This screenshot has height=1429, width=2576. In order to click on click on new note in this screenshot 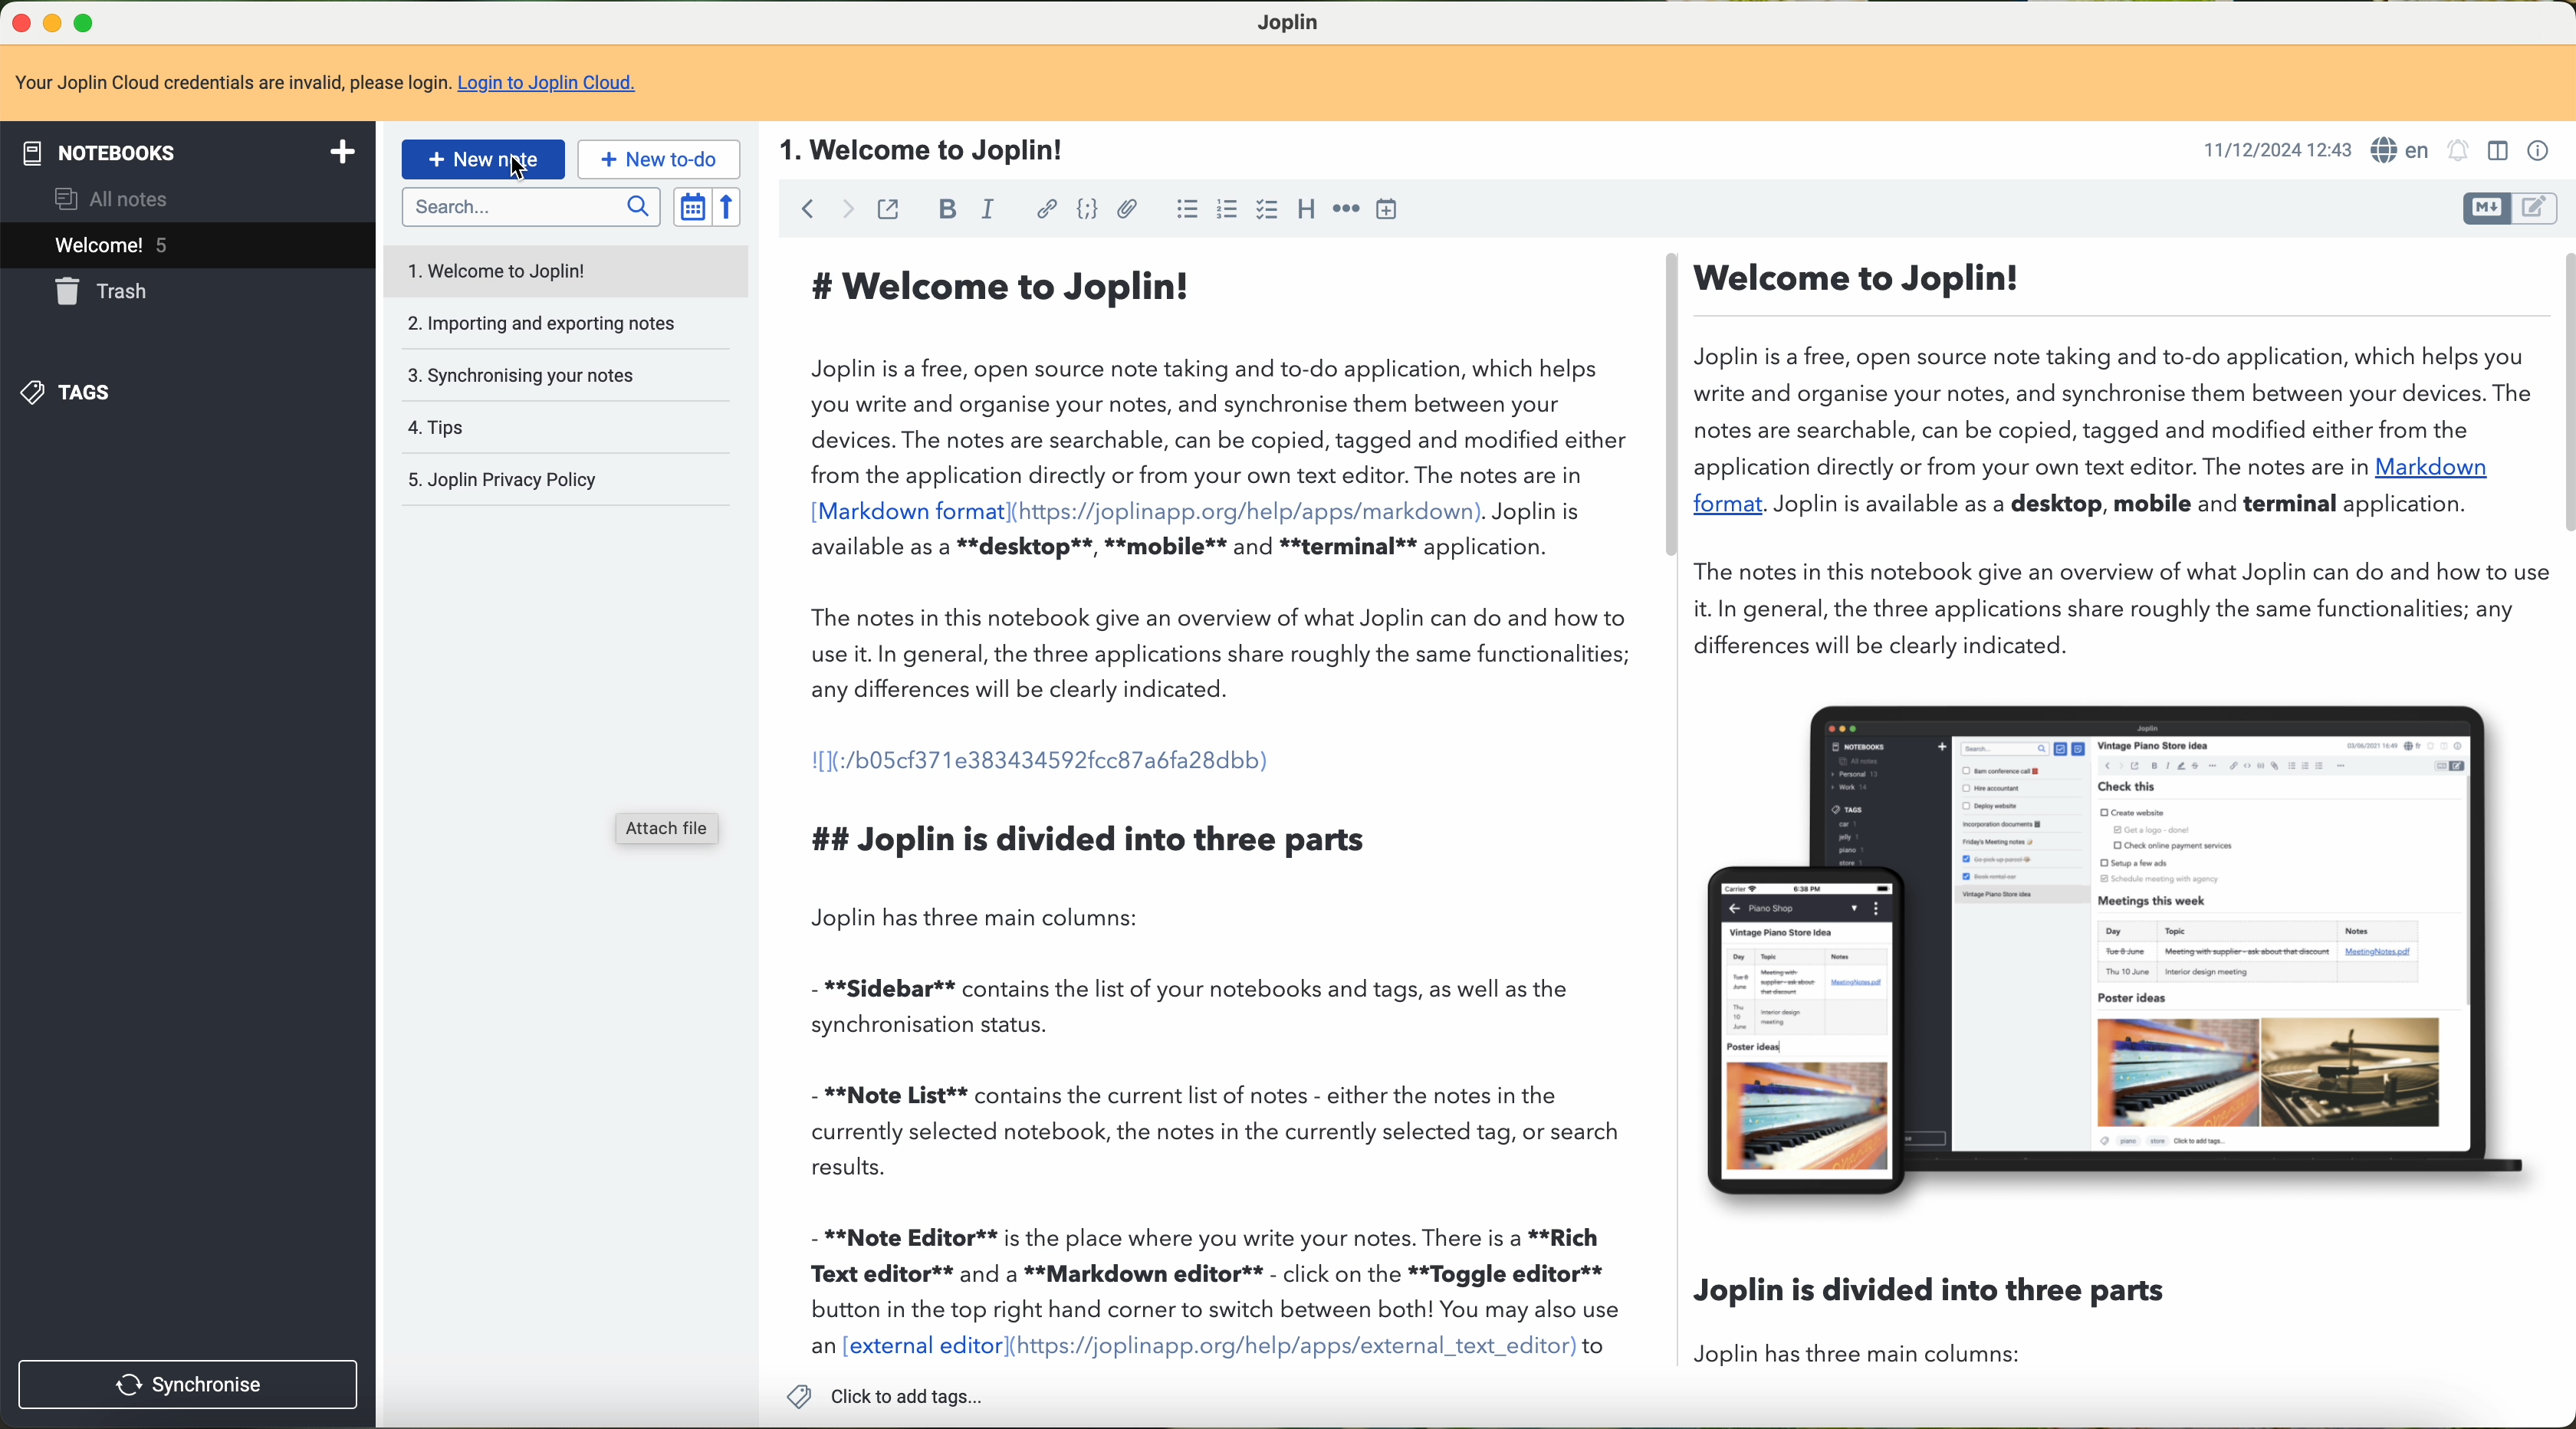, I will do `click(482, 159)`.